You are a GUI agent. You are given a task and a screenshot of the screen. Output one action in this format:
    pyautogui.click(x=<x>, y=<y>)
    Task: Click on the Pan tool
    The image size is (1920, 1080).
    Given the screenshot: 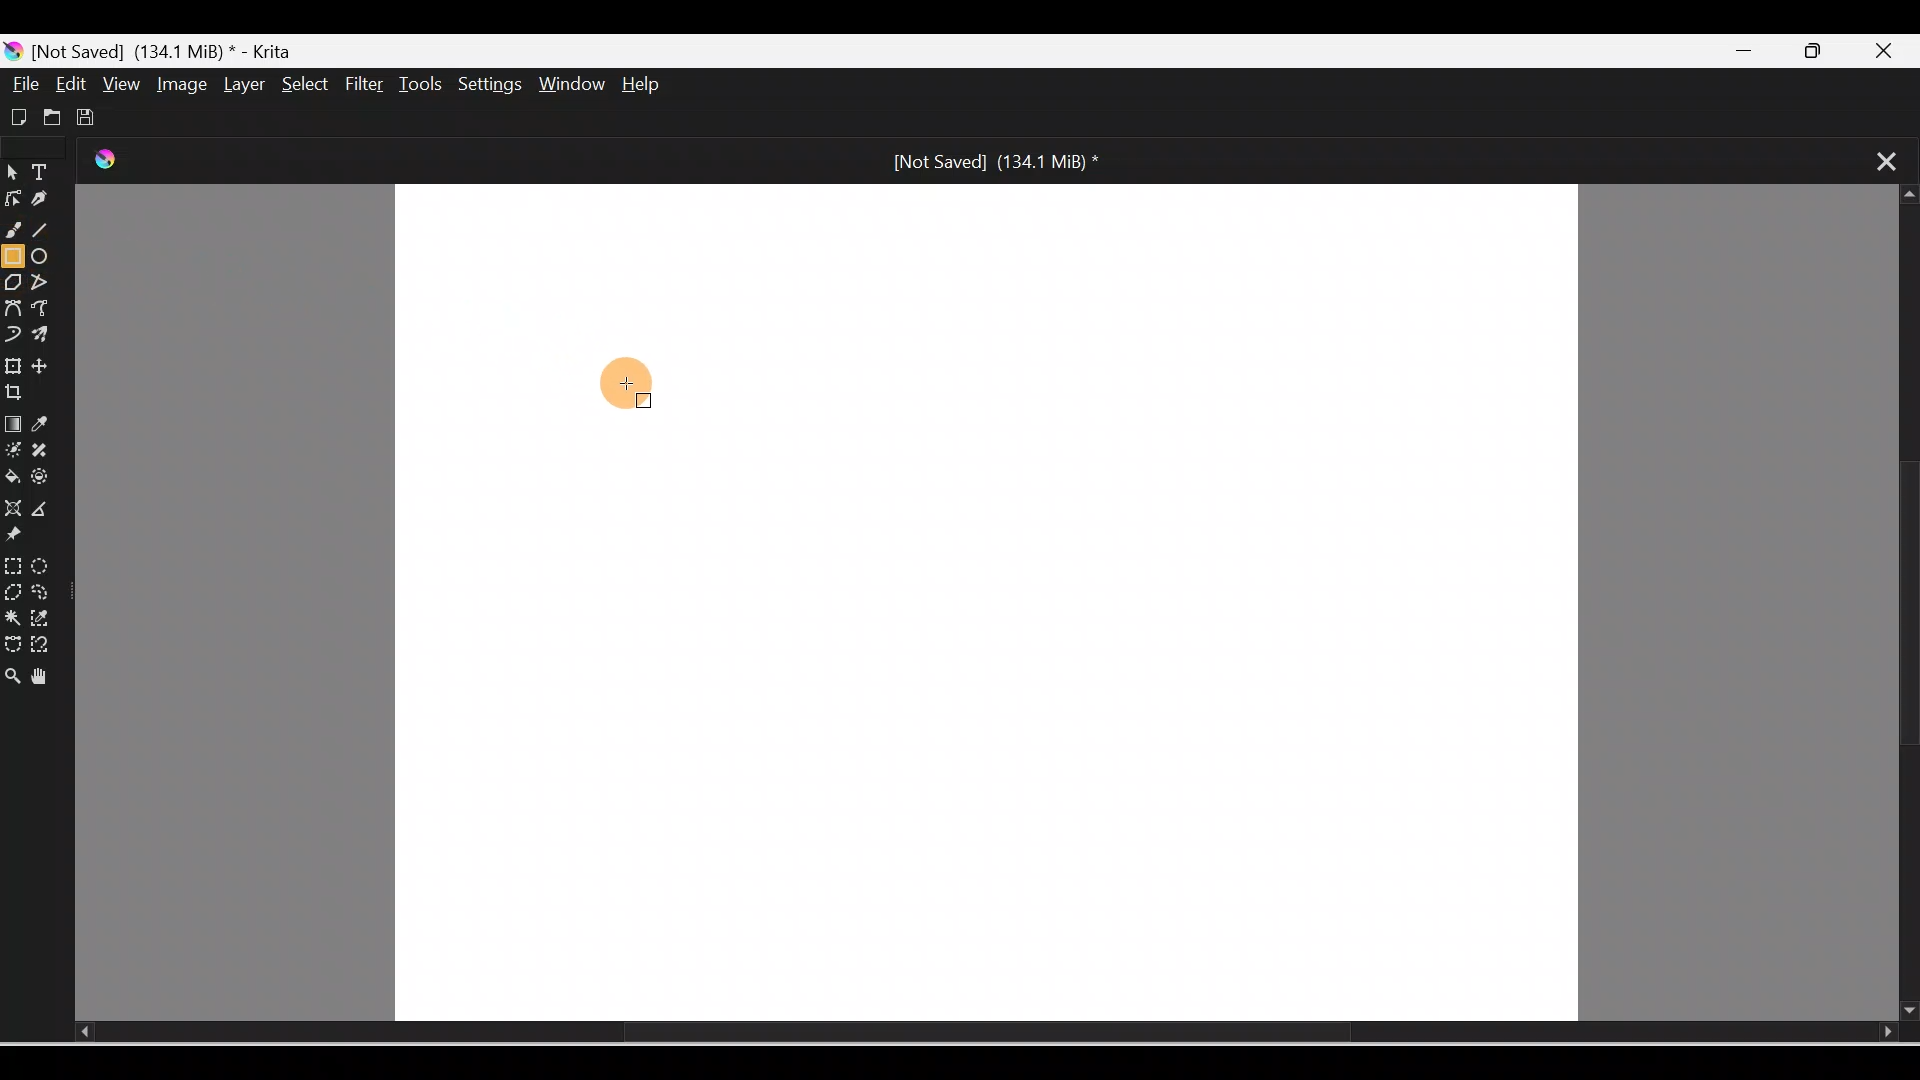 What is the action you would take?
    pyautogui.click(x=44, y=673)
    